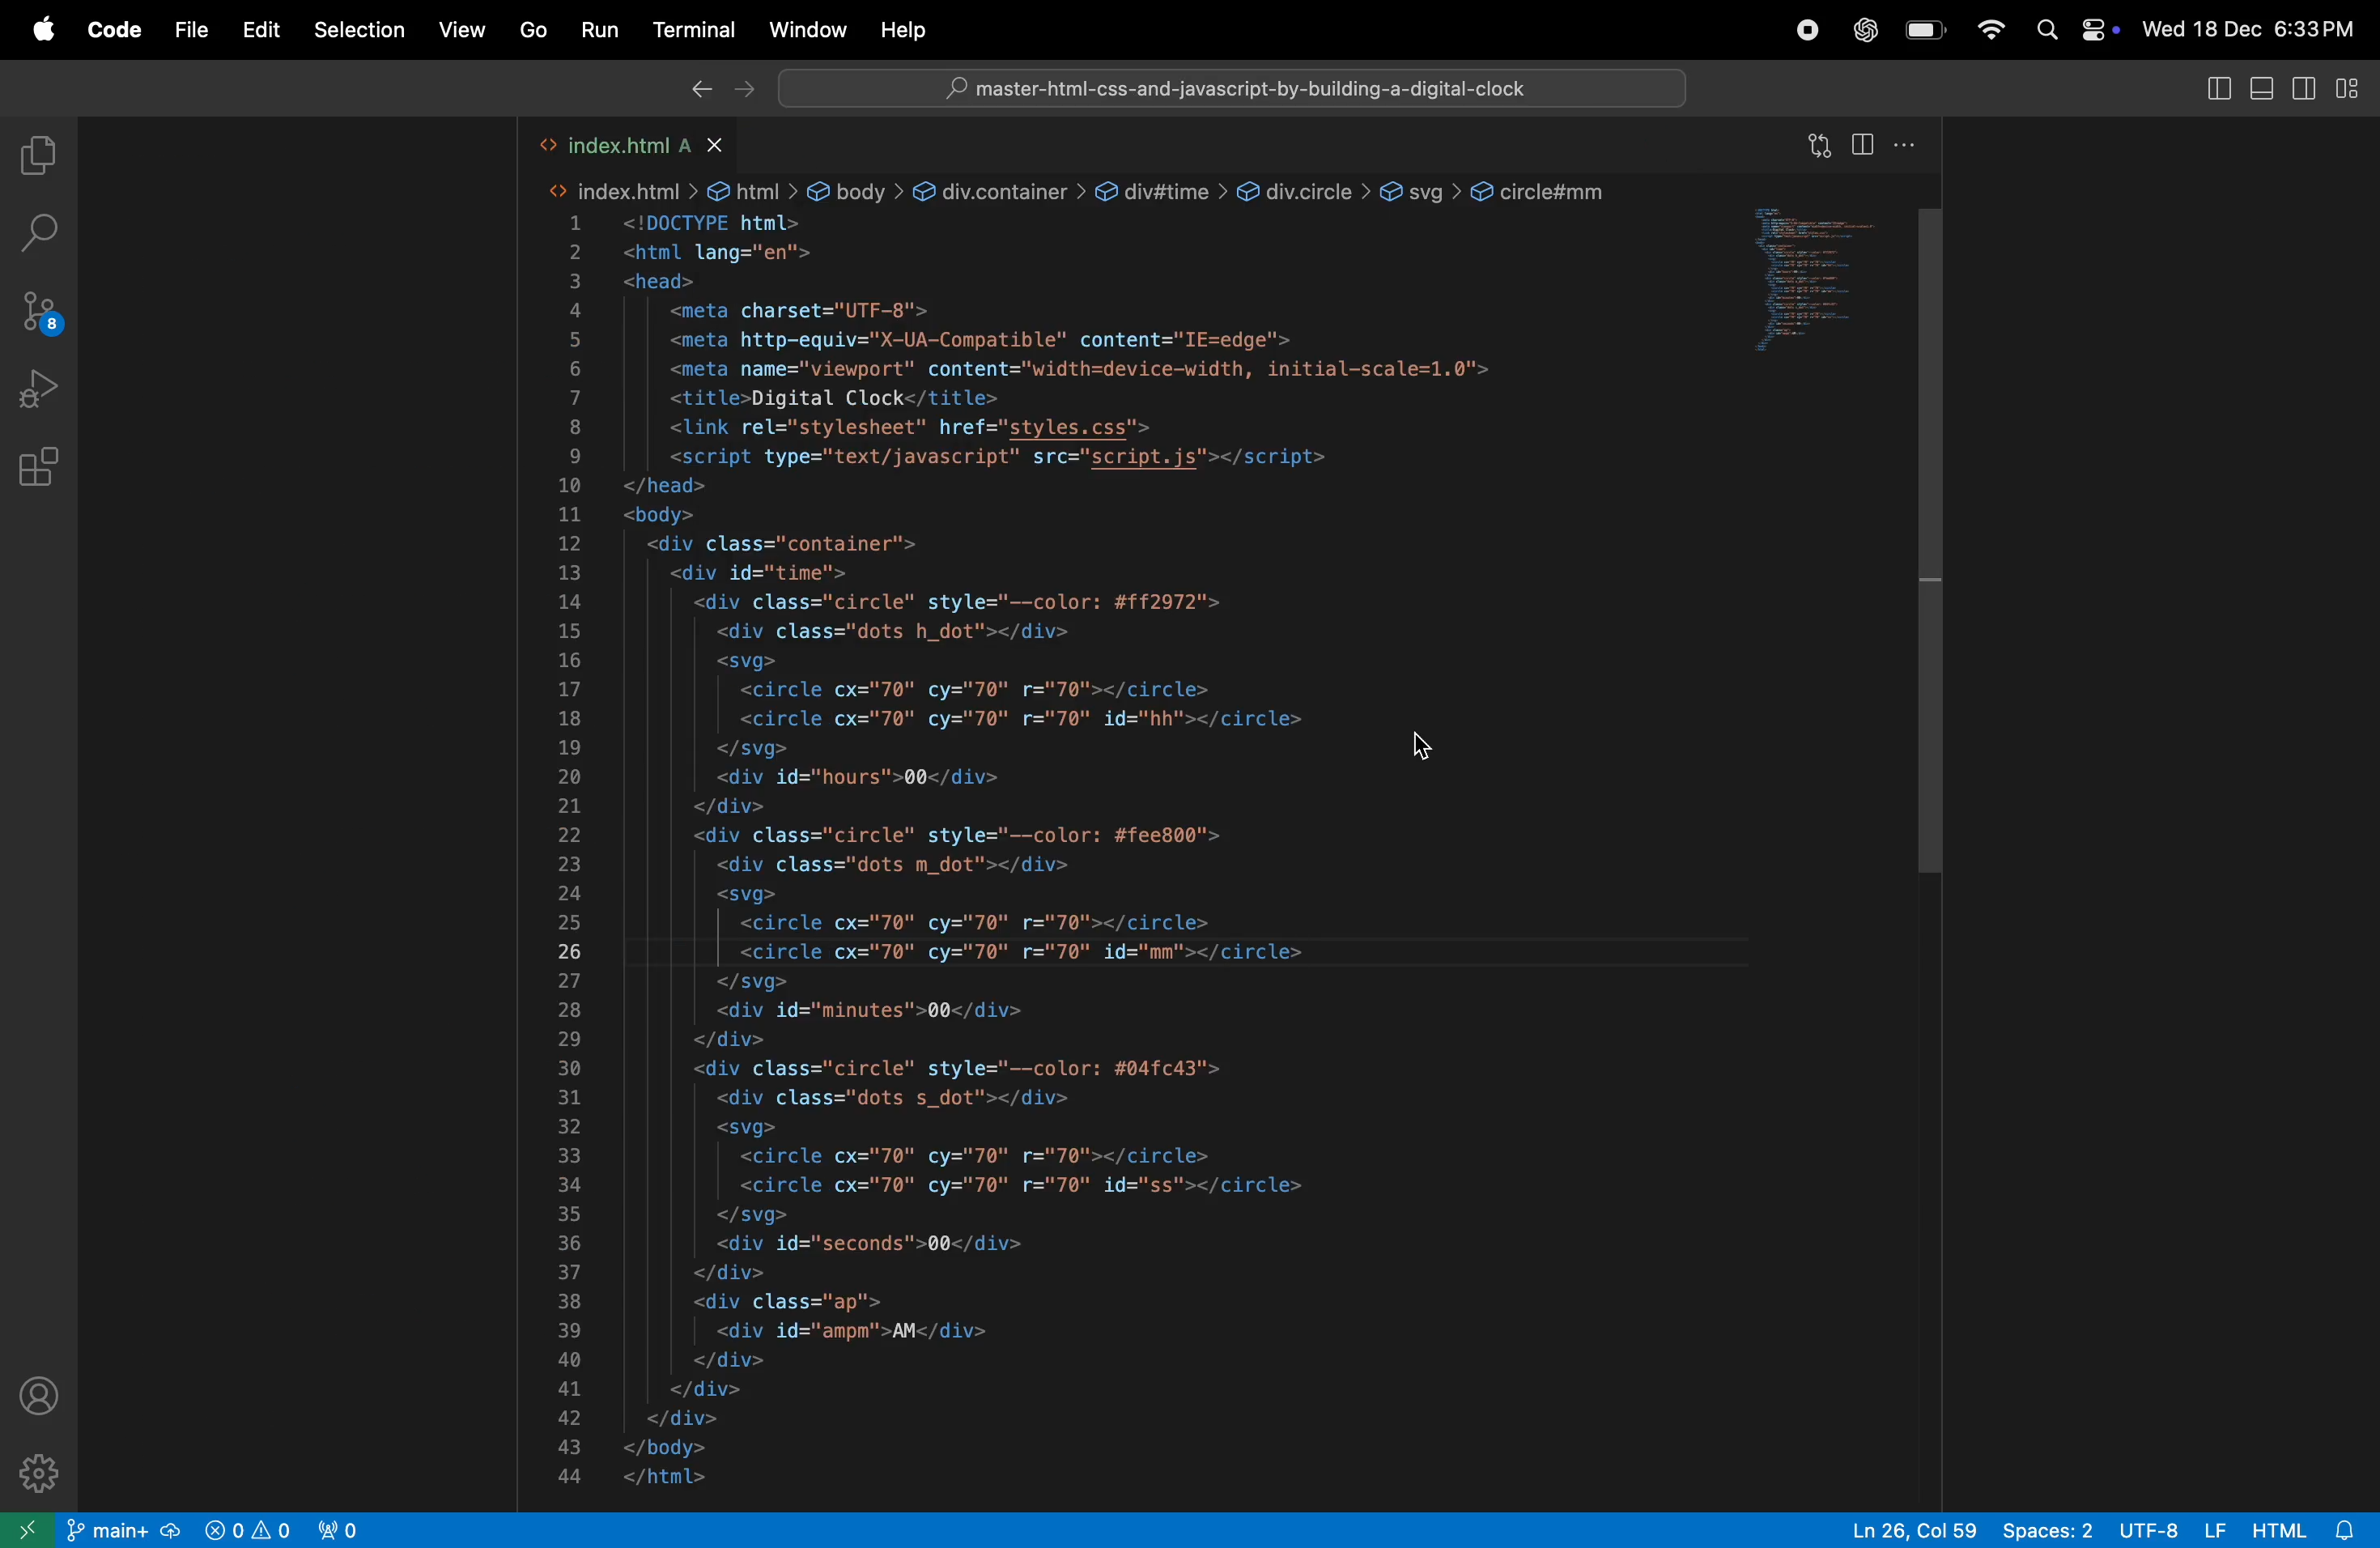 The image size is (2380, 1548). I want to click on terminal, so click(688, 31).